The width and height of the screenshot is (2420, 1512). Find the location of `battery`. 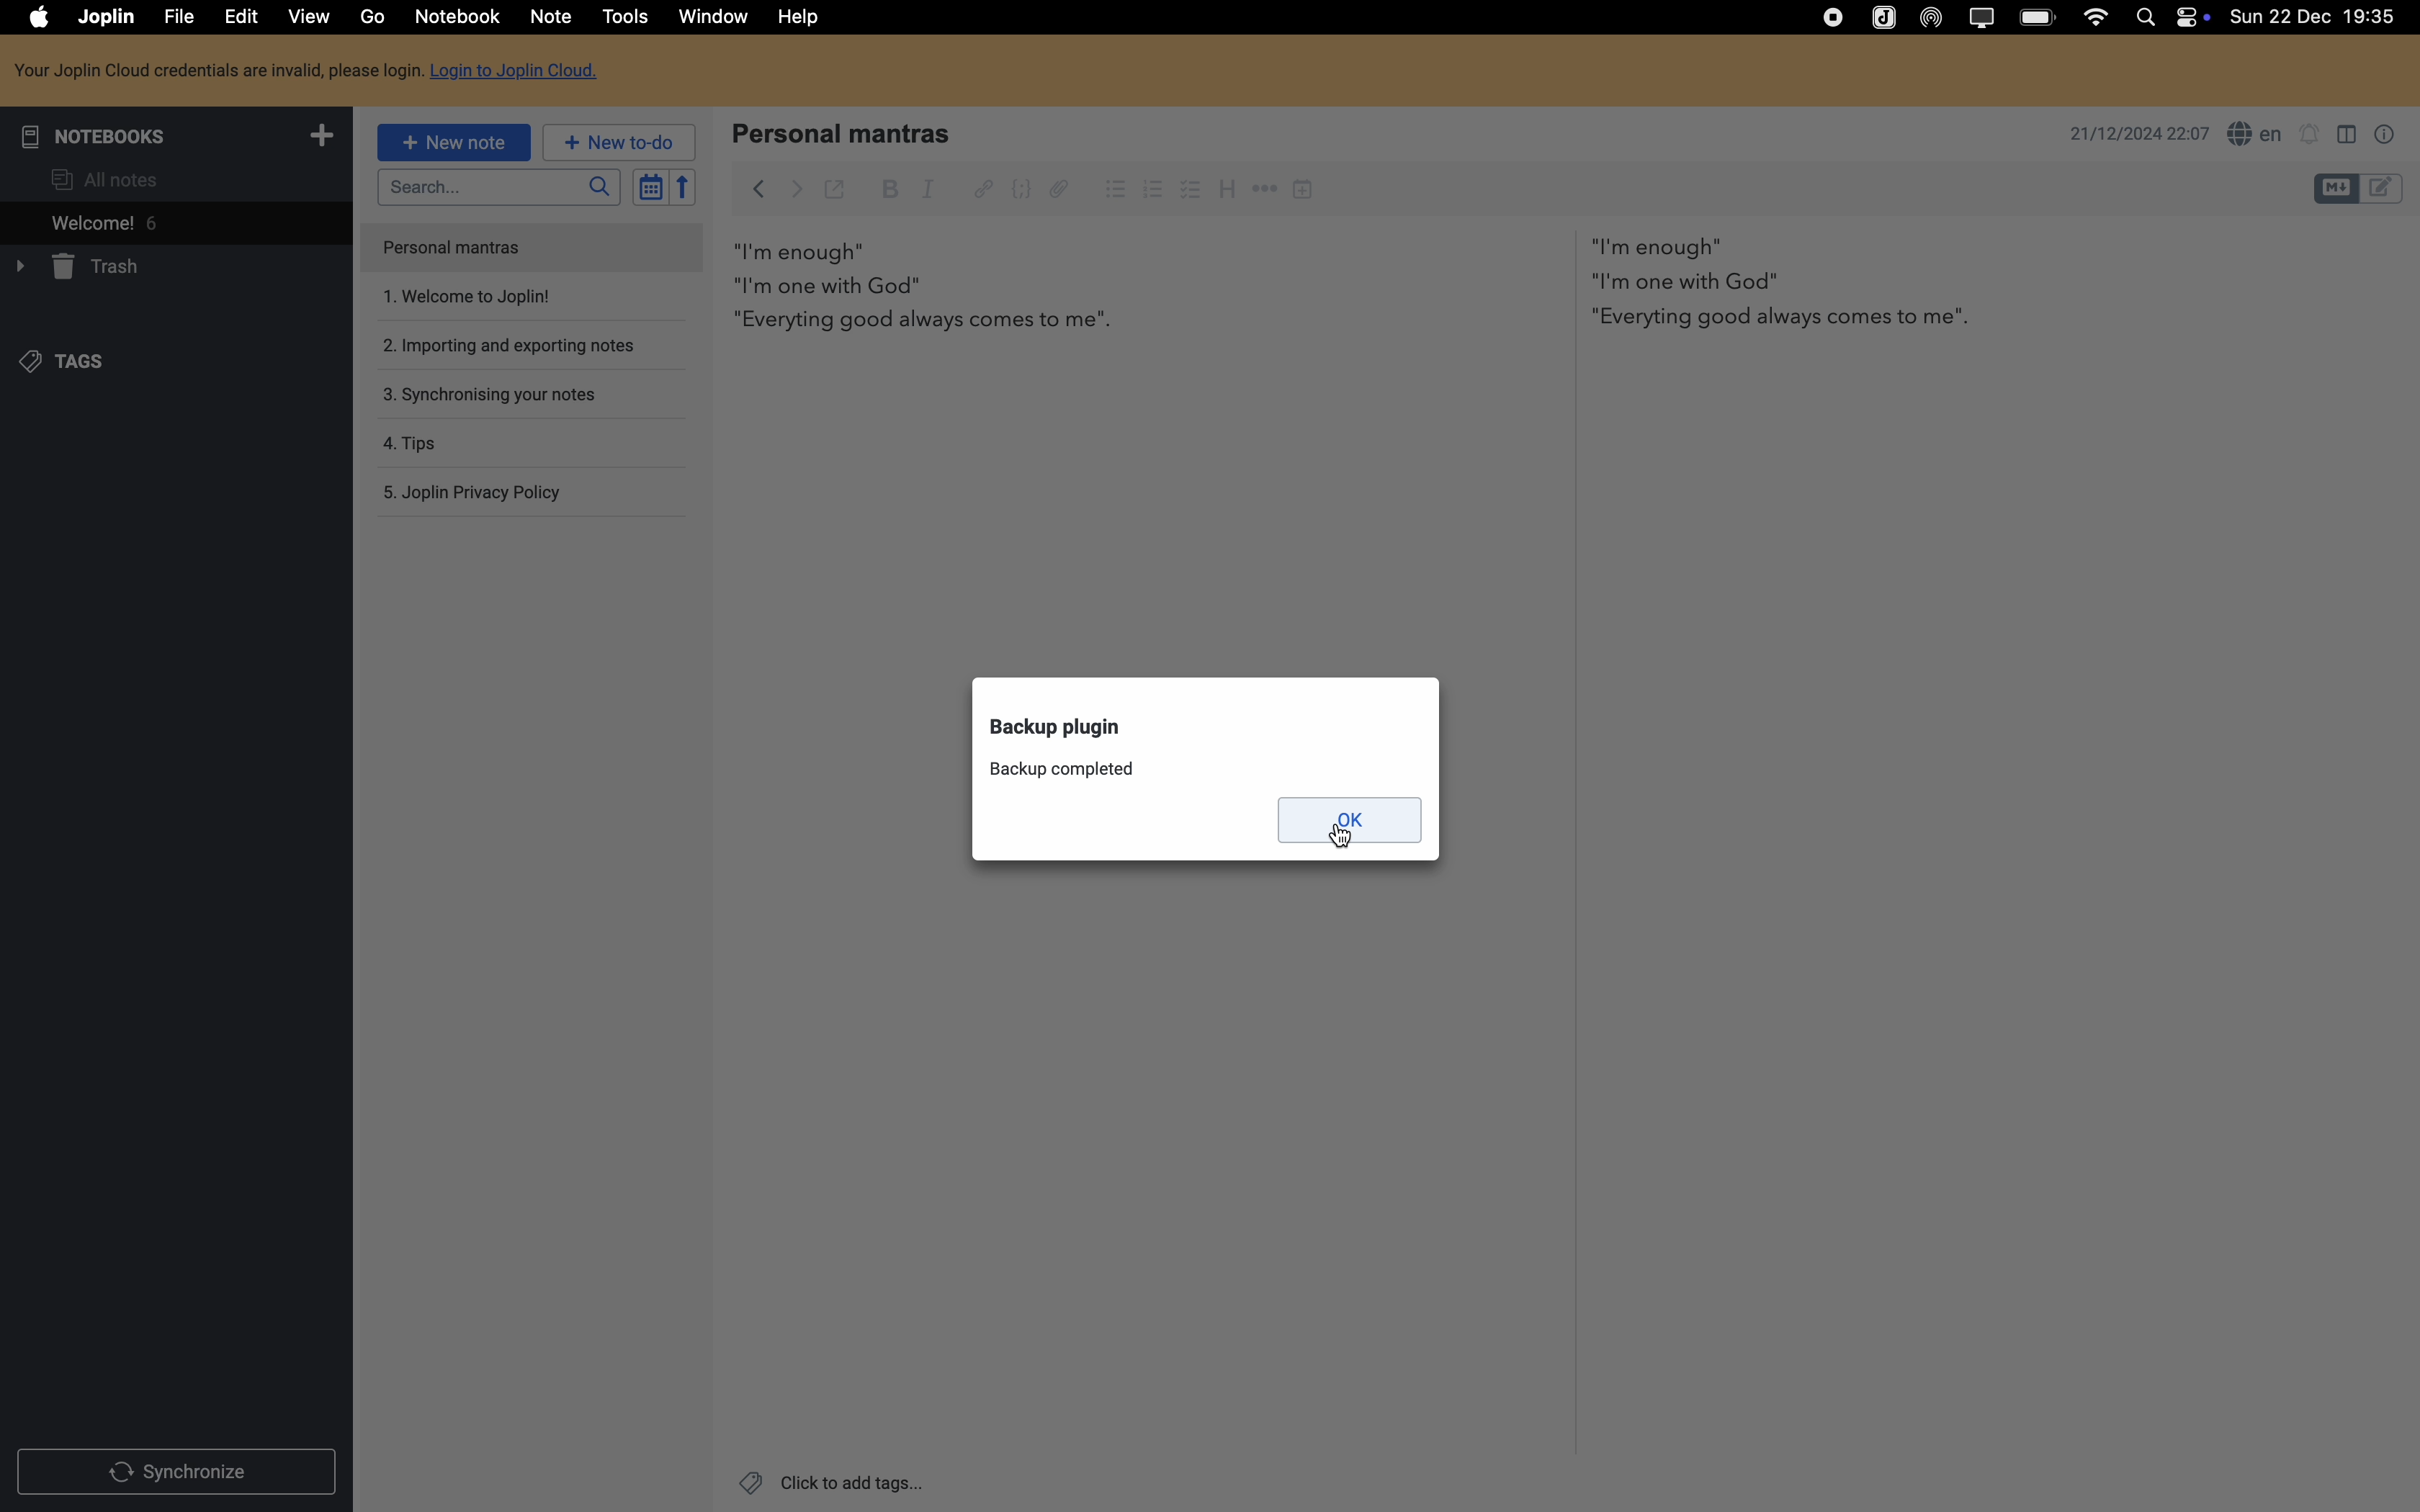

battery is located at coordinates (2036, 17).